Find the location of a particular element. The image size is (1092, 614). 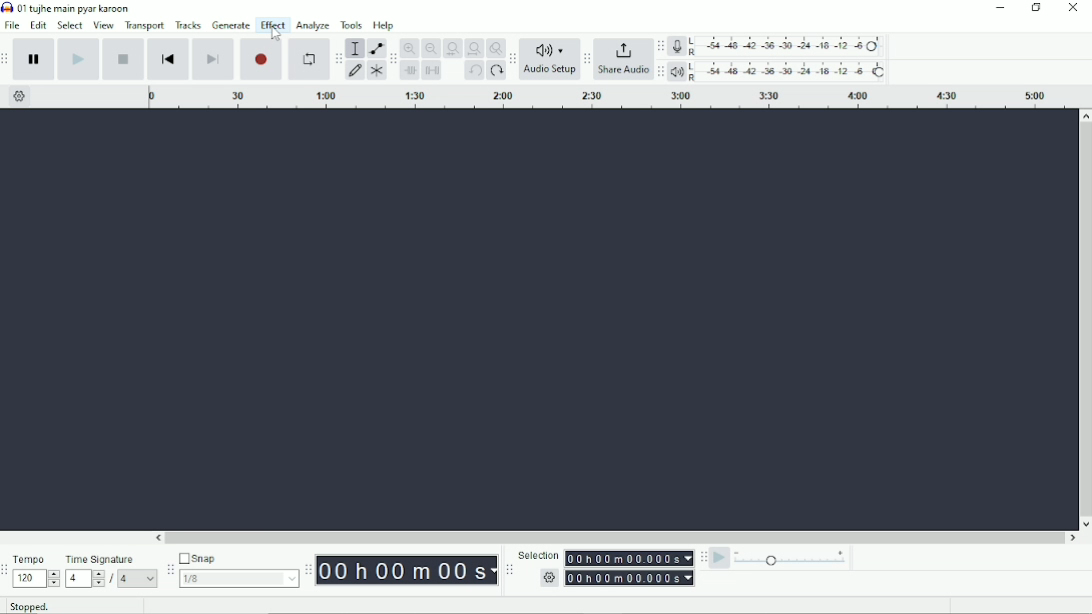

View is located at coordinates (104, 26).